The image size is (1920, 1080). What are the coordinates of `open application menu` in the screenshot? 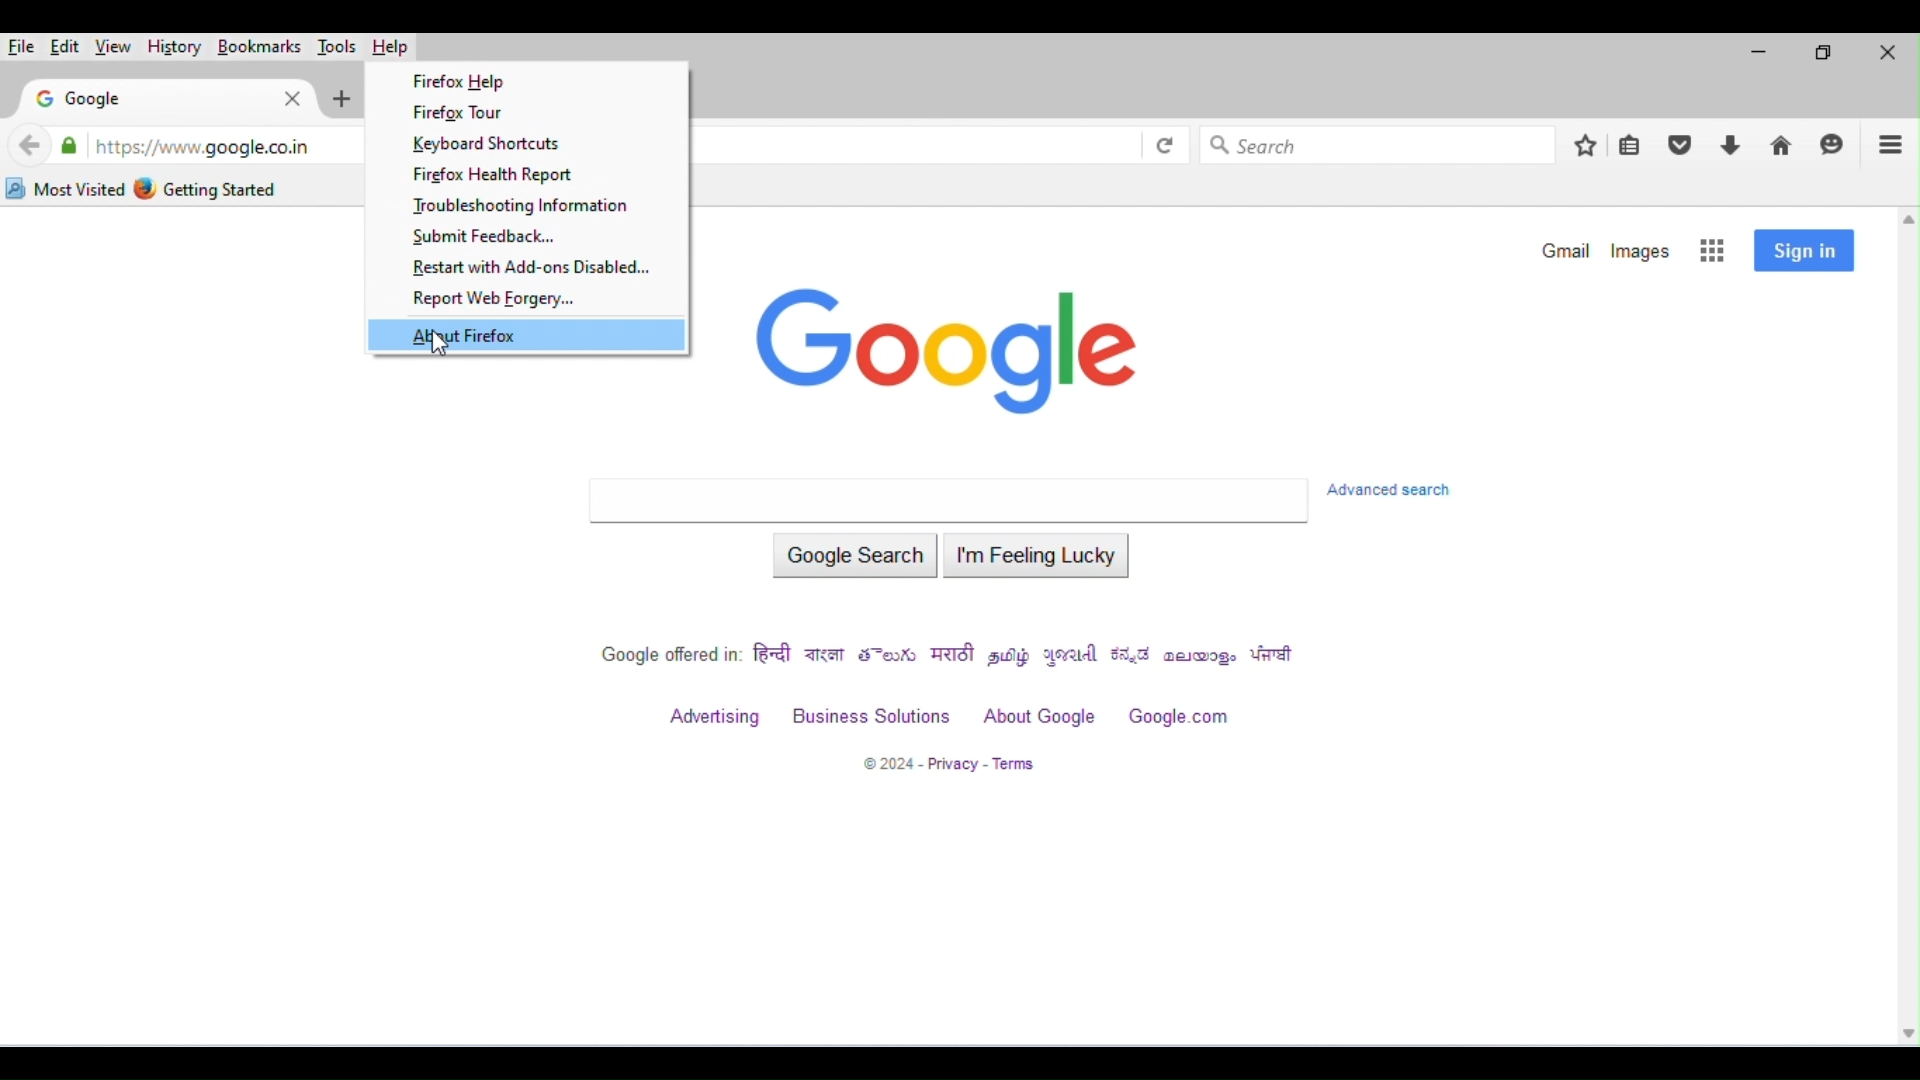 It's located at (1891, 145).